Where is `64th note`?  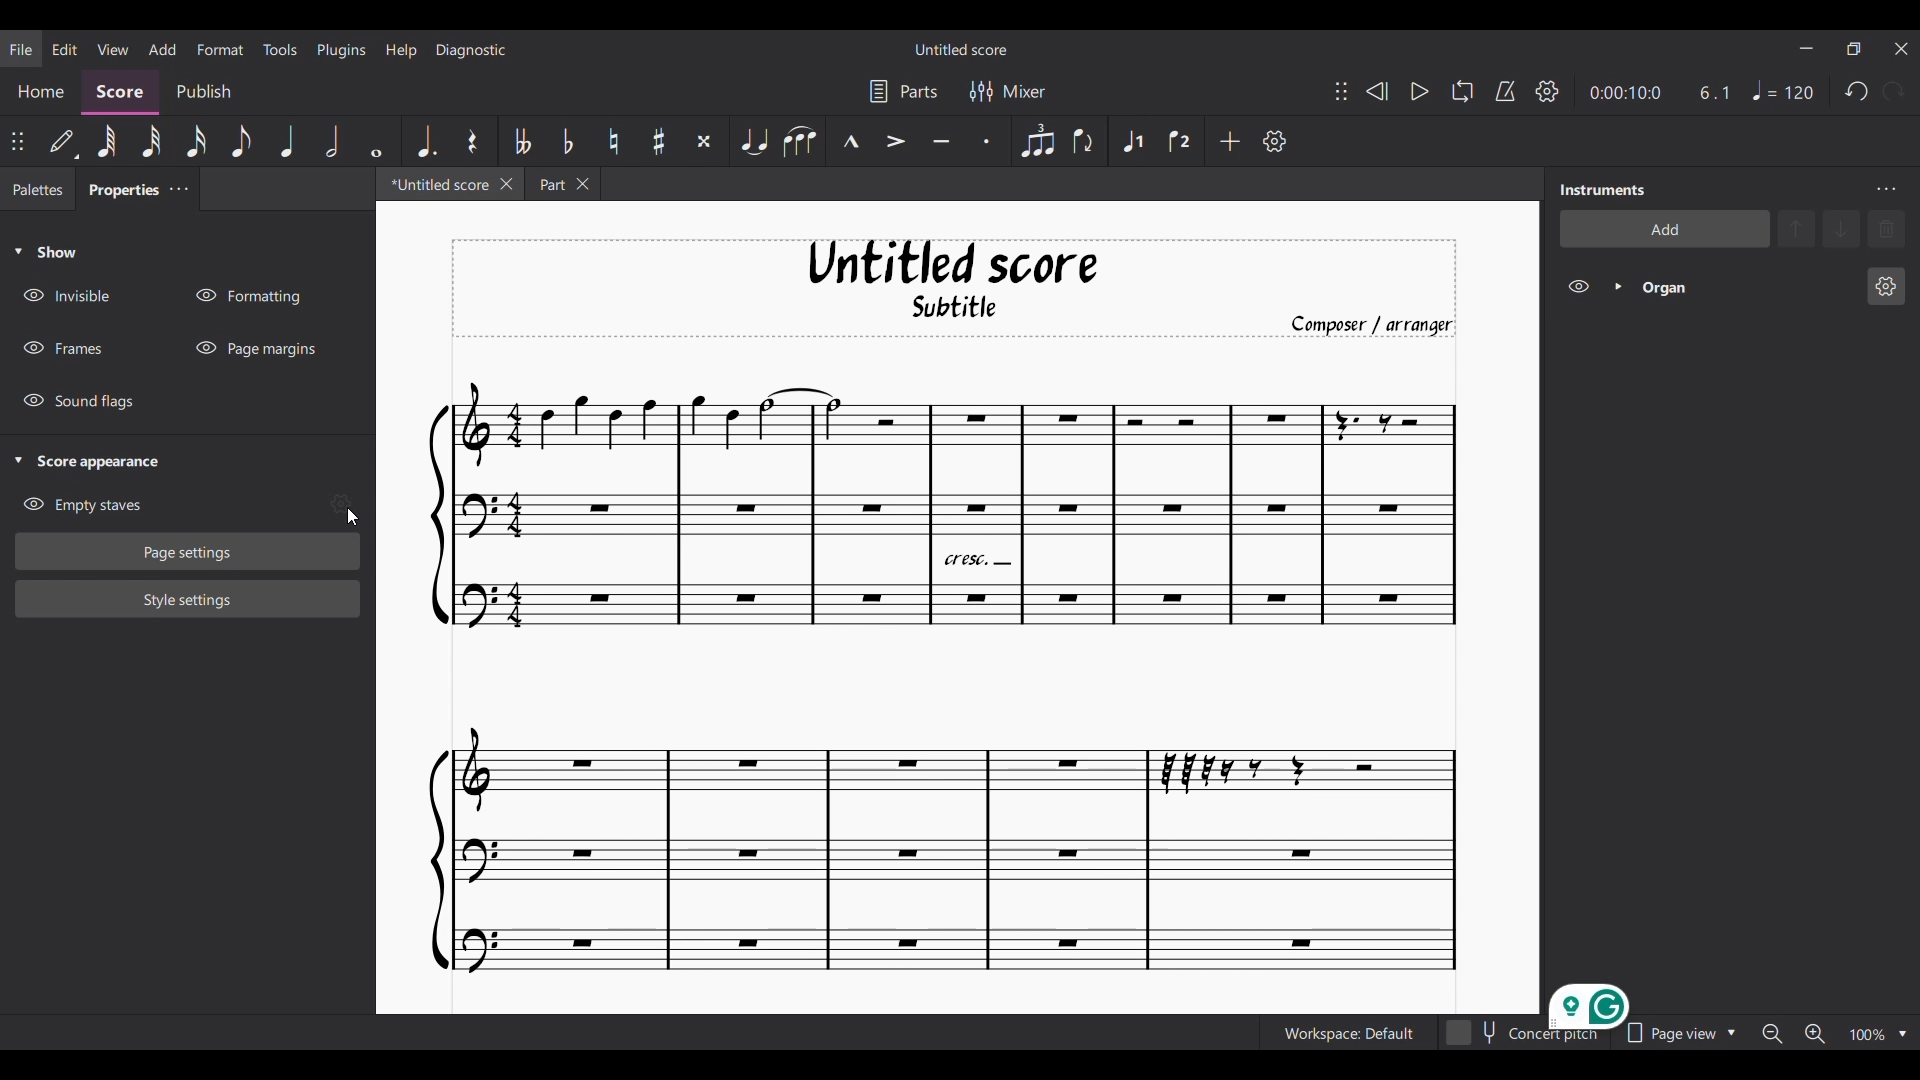
64th note is located at coordinates (106, 141).